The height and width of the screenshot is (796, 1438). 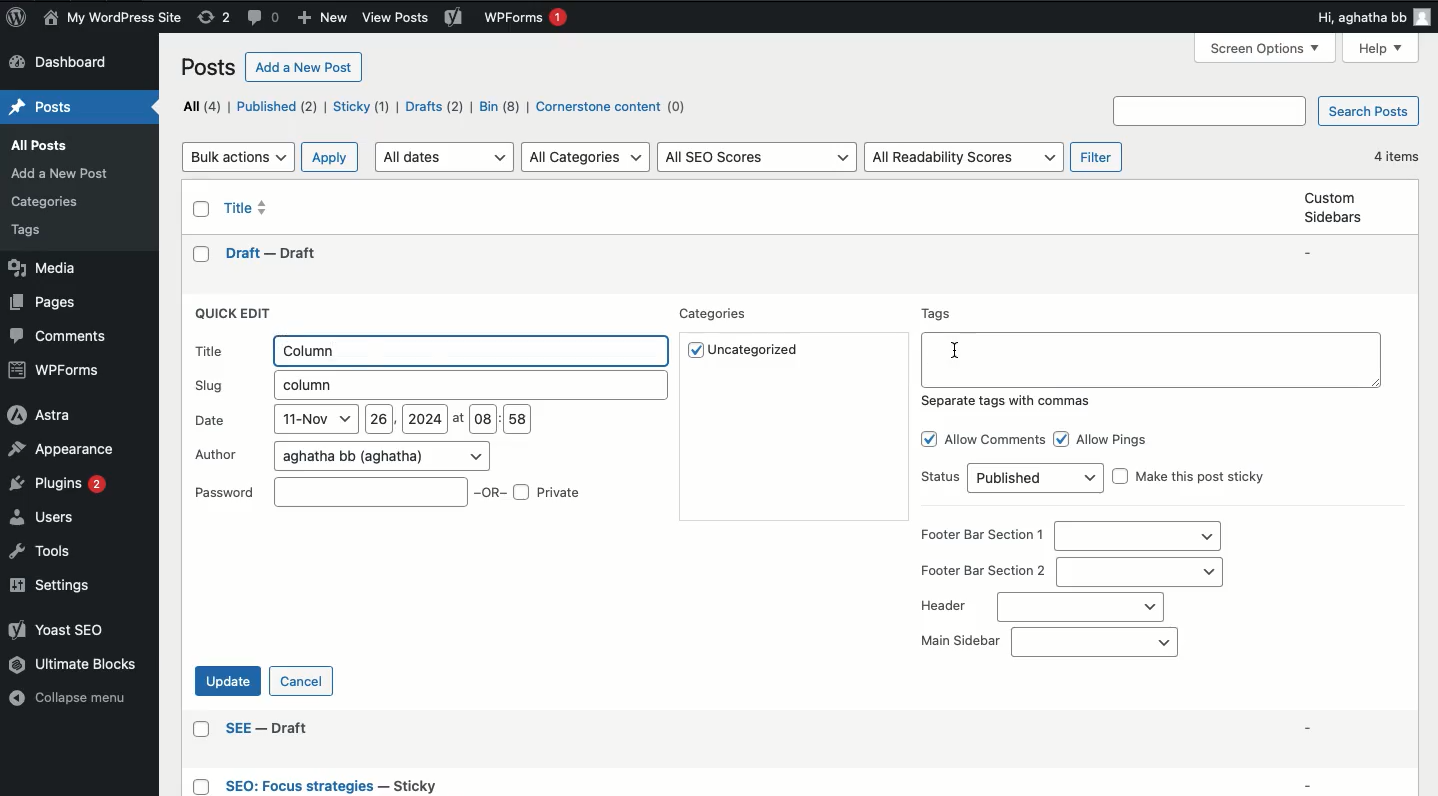 I want to click on at, so click(x=458, y=418).